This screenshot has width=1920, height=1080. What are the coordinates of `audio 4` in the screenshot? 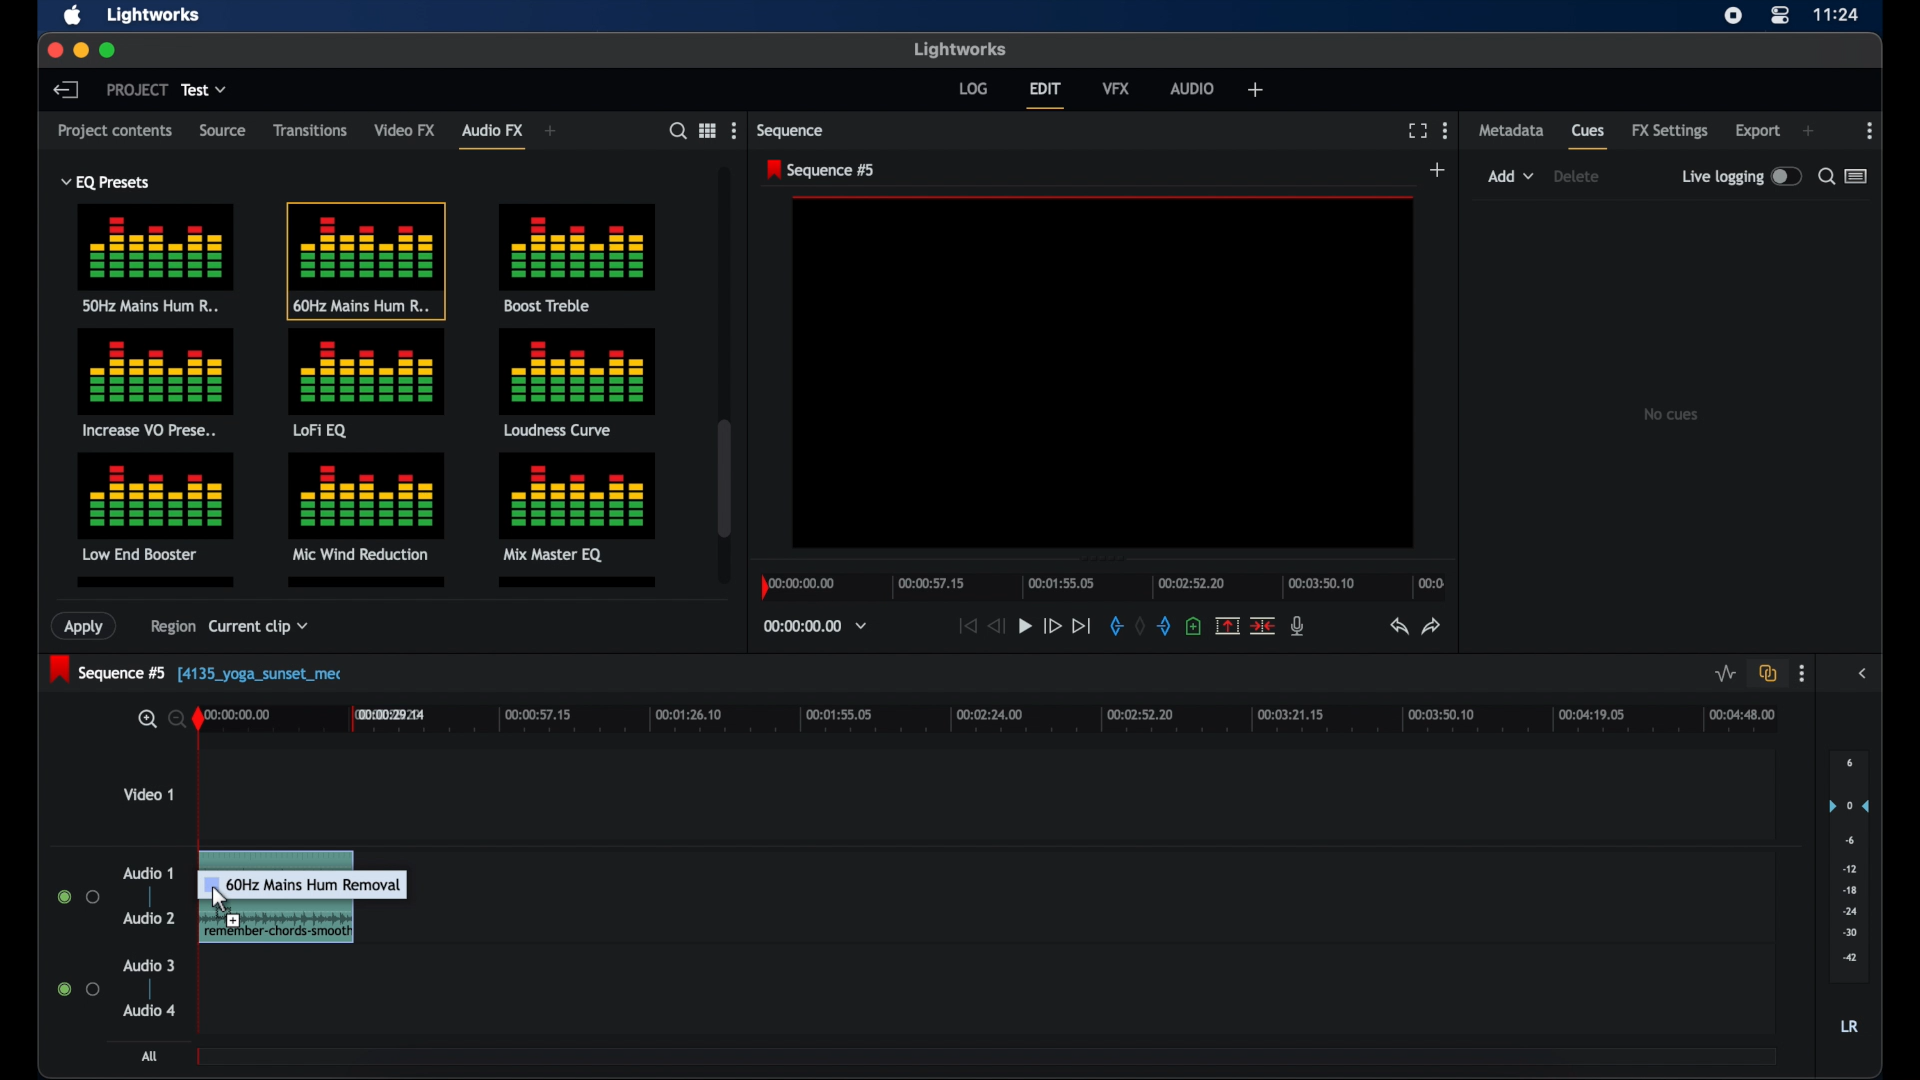 It's located at (150, 1010).